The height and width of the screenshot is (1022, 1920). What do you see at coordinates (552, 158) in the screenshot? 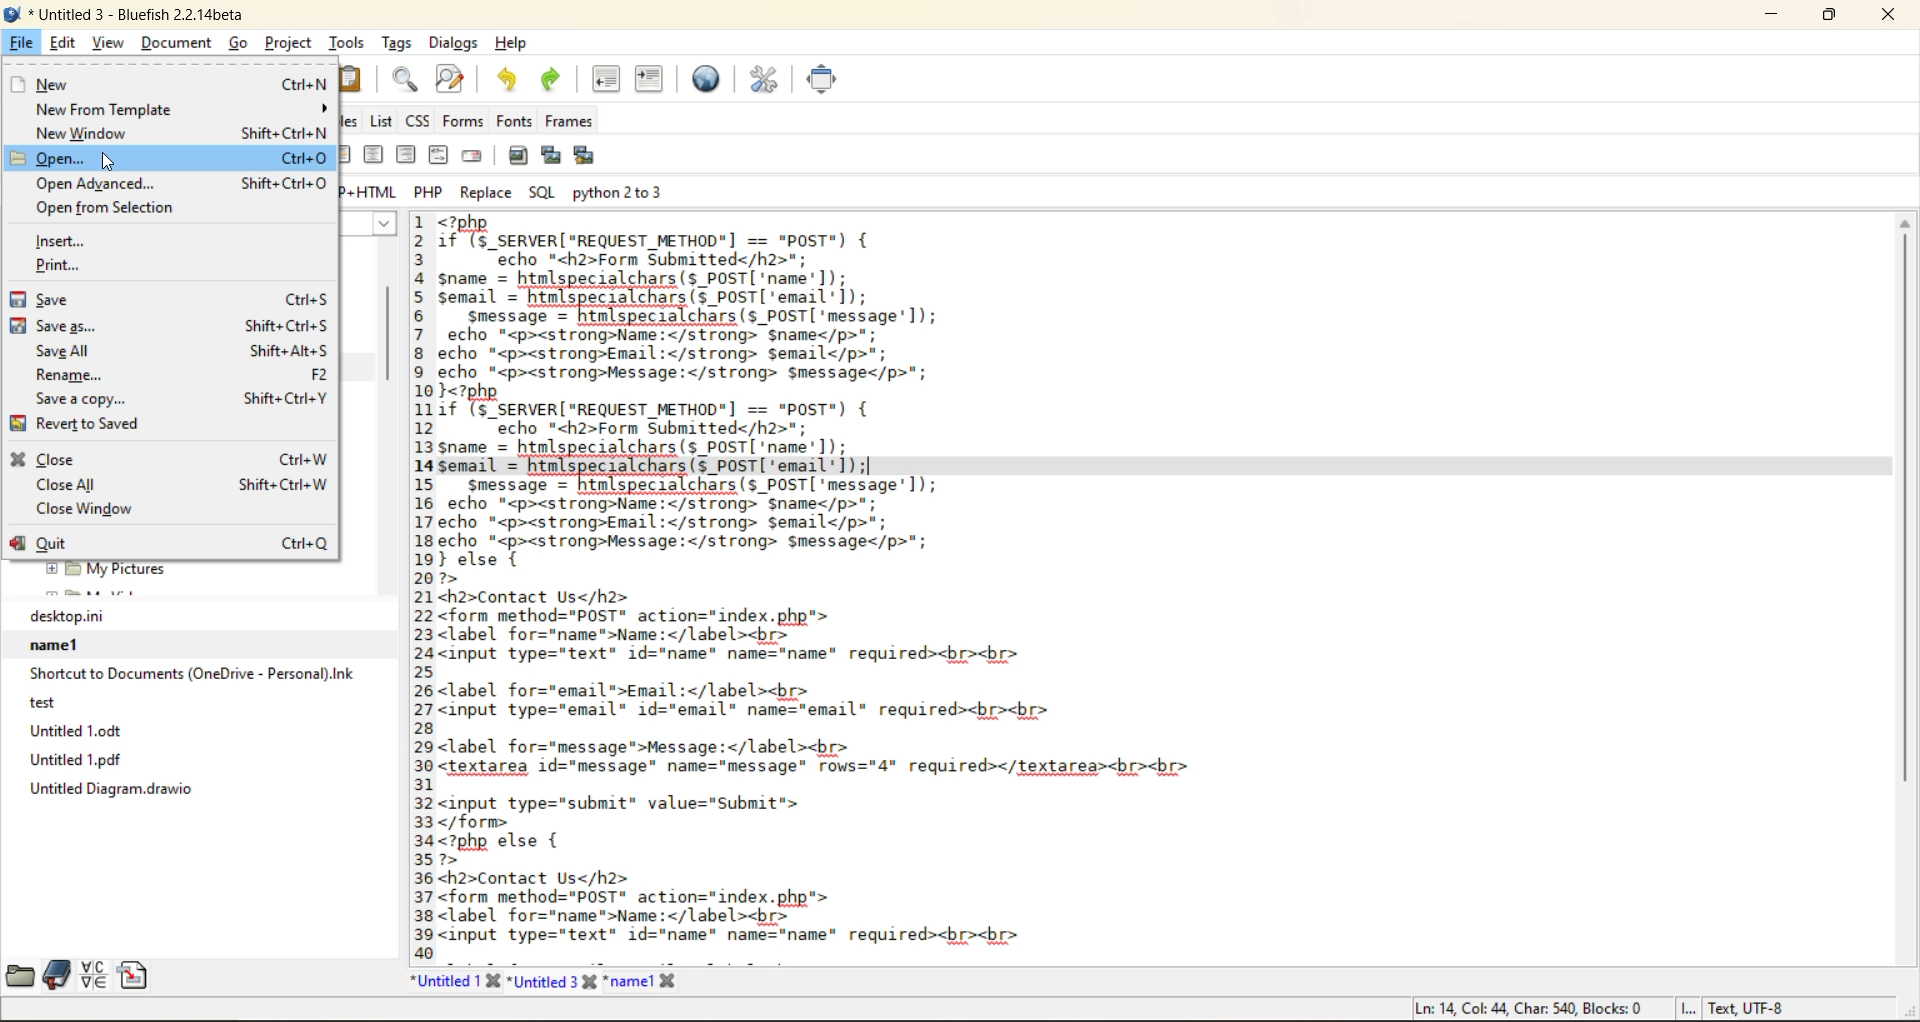
I see `insert thumbnail` at bounding box center [552, 158].